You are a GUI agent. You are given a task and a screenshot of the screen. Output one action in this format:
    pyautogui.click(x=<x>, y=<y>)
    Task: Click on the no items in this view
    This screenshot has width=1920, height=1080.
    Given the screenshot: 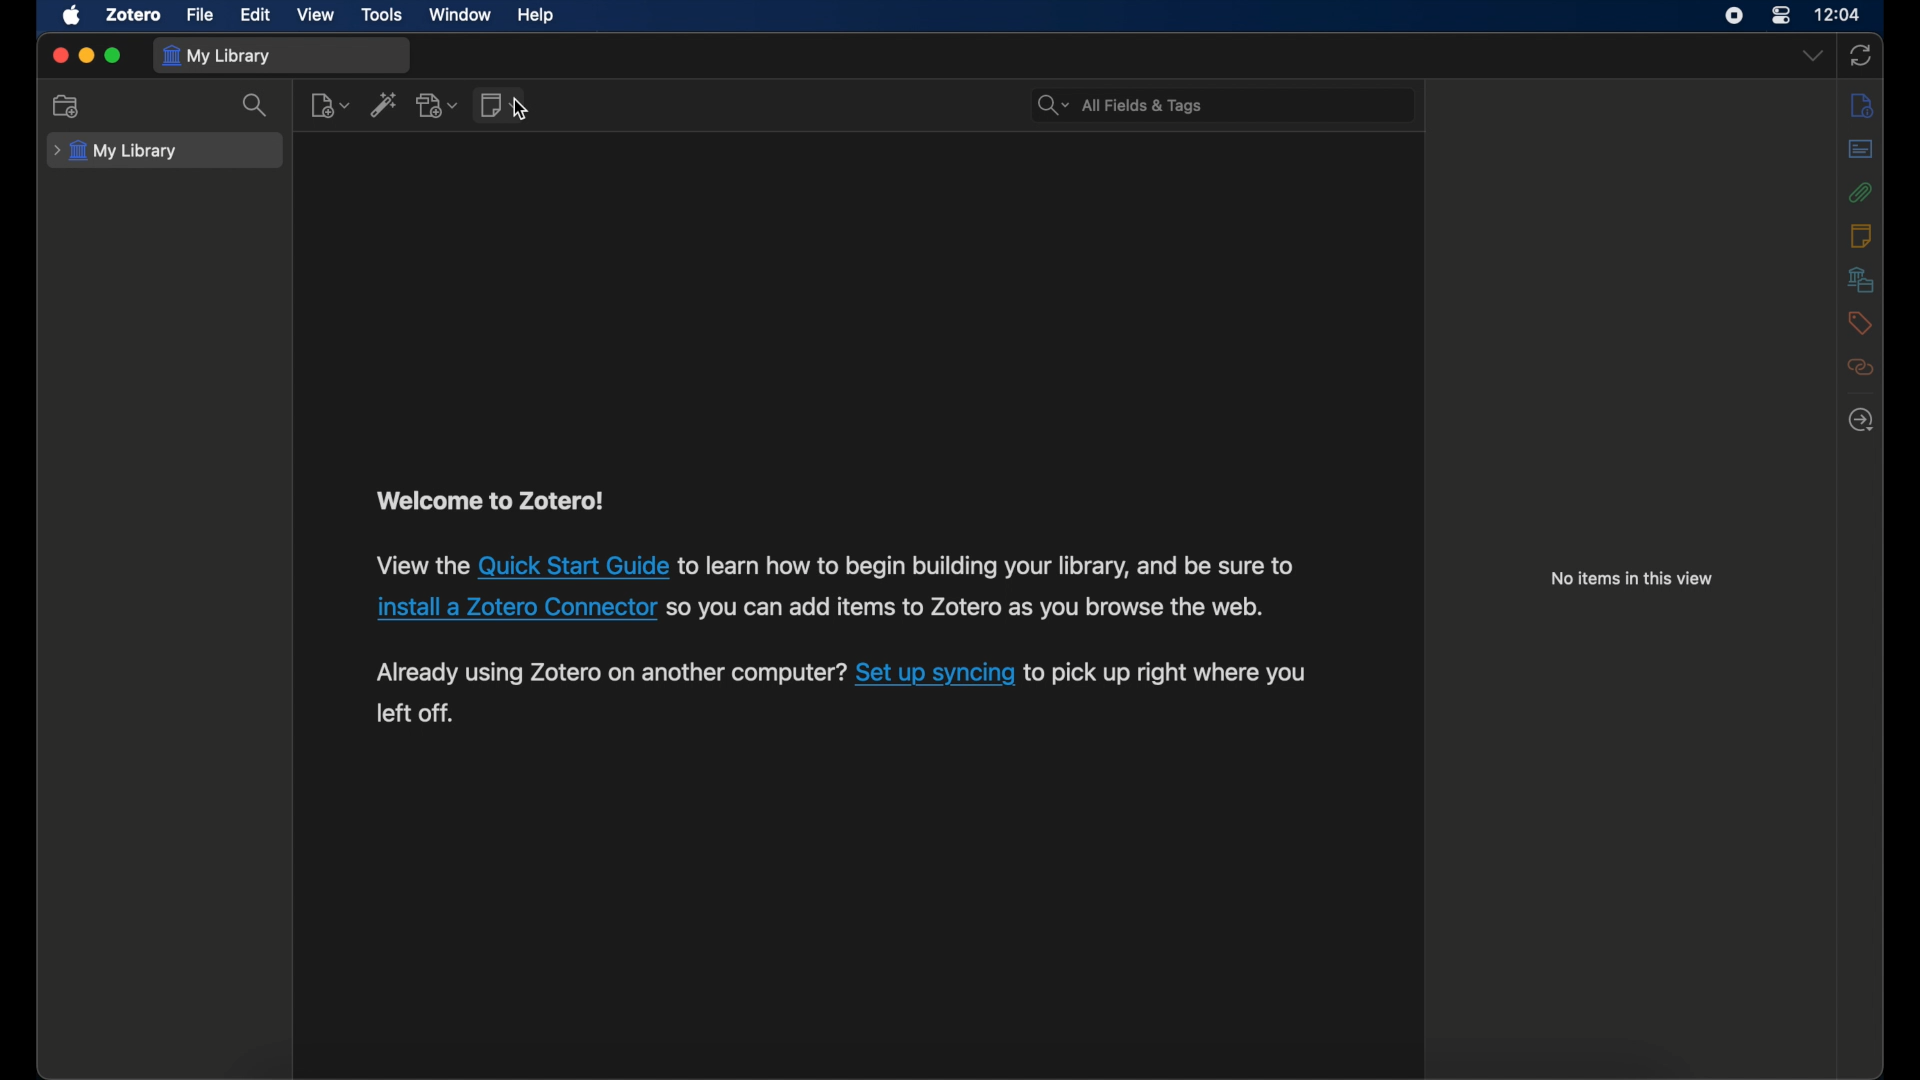 What is the action you would take?
    pyautogui.click(x=1634, y=580)
    